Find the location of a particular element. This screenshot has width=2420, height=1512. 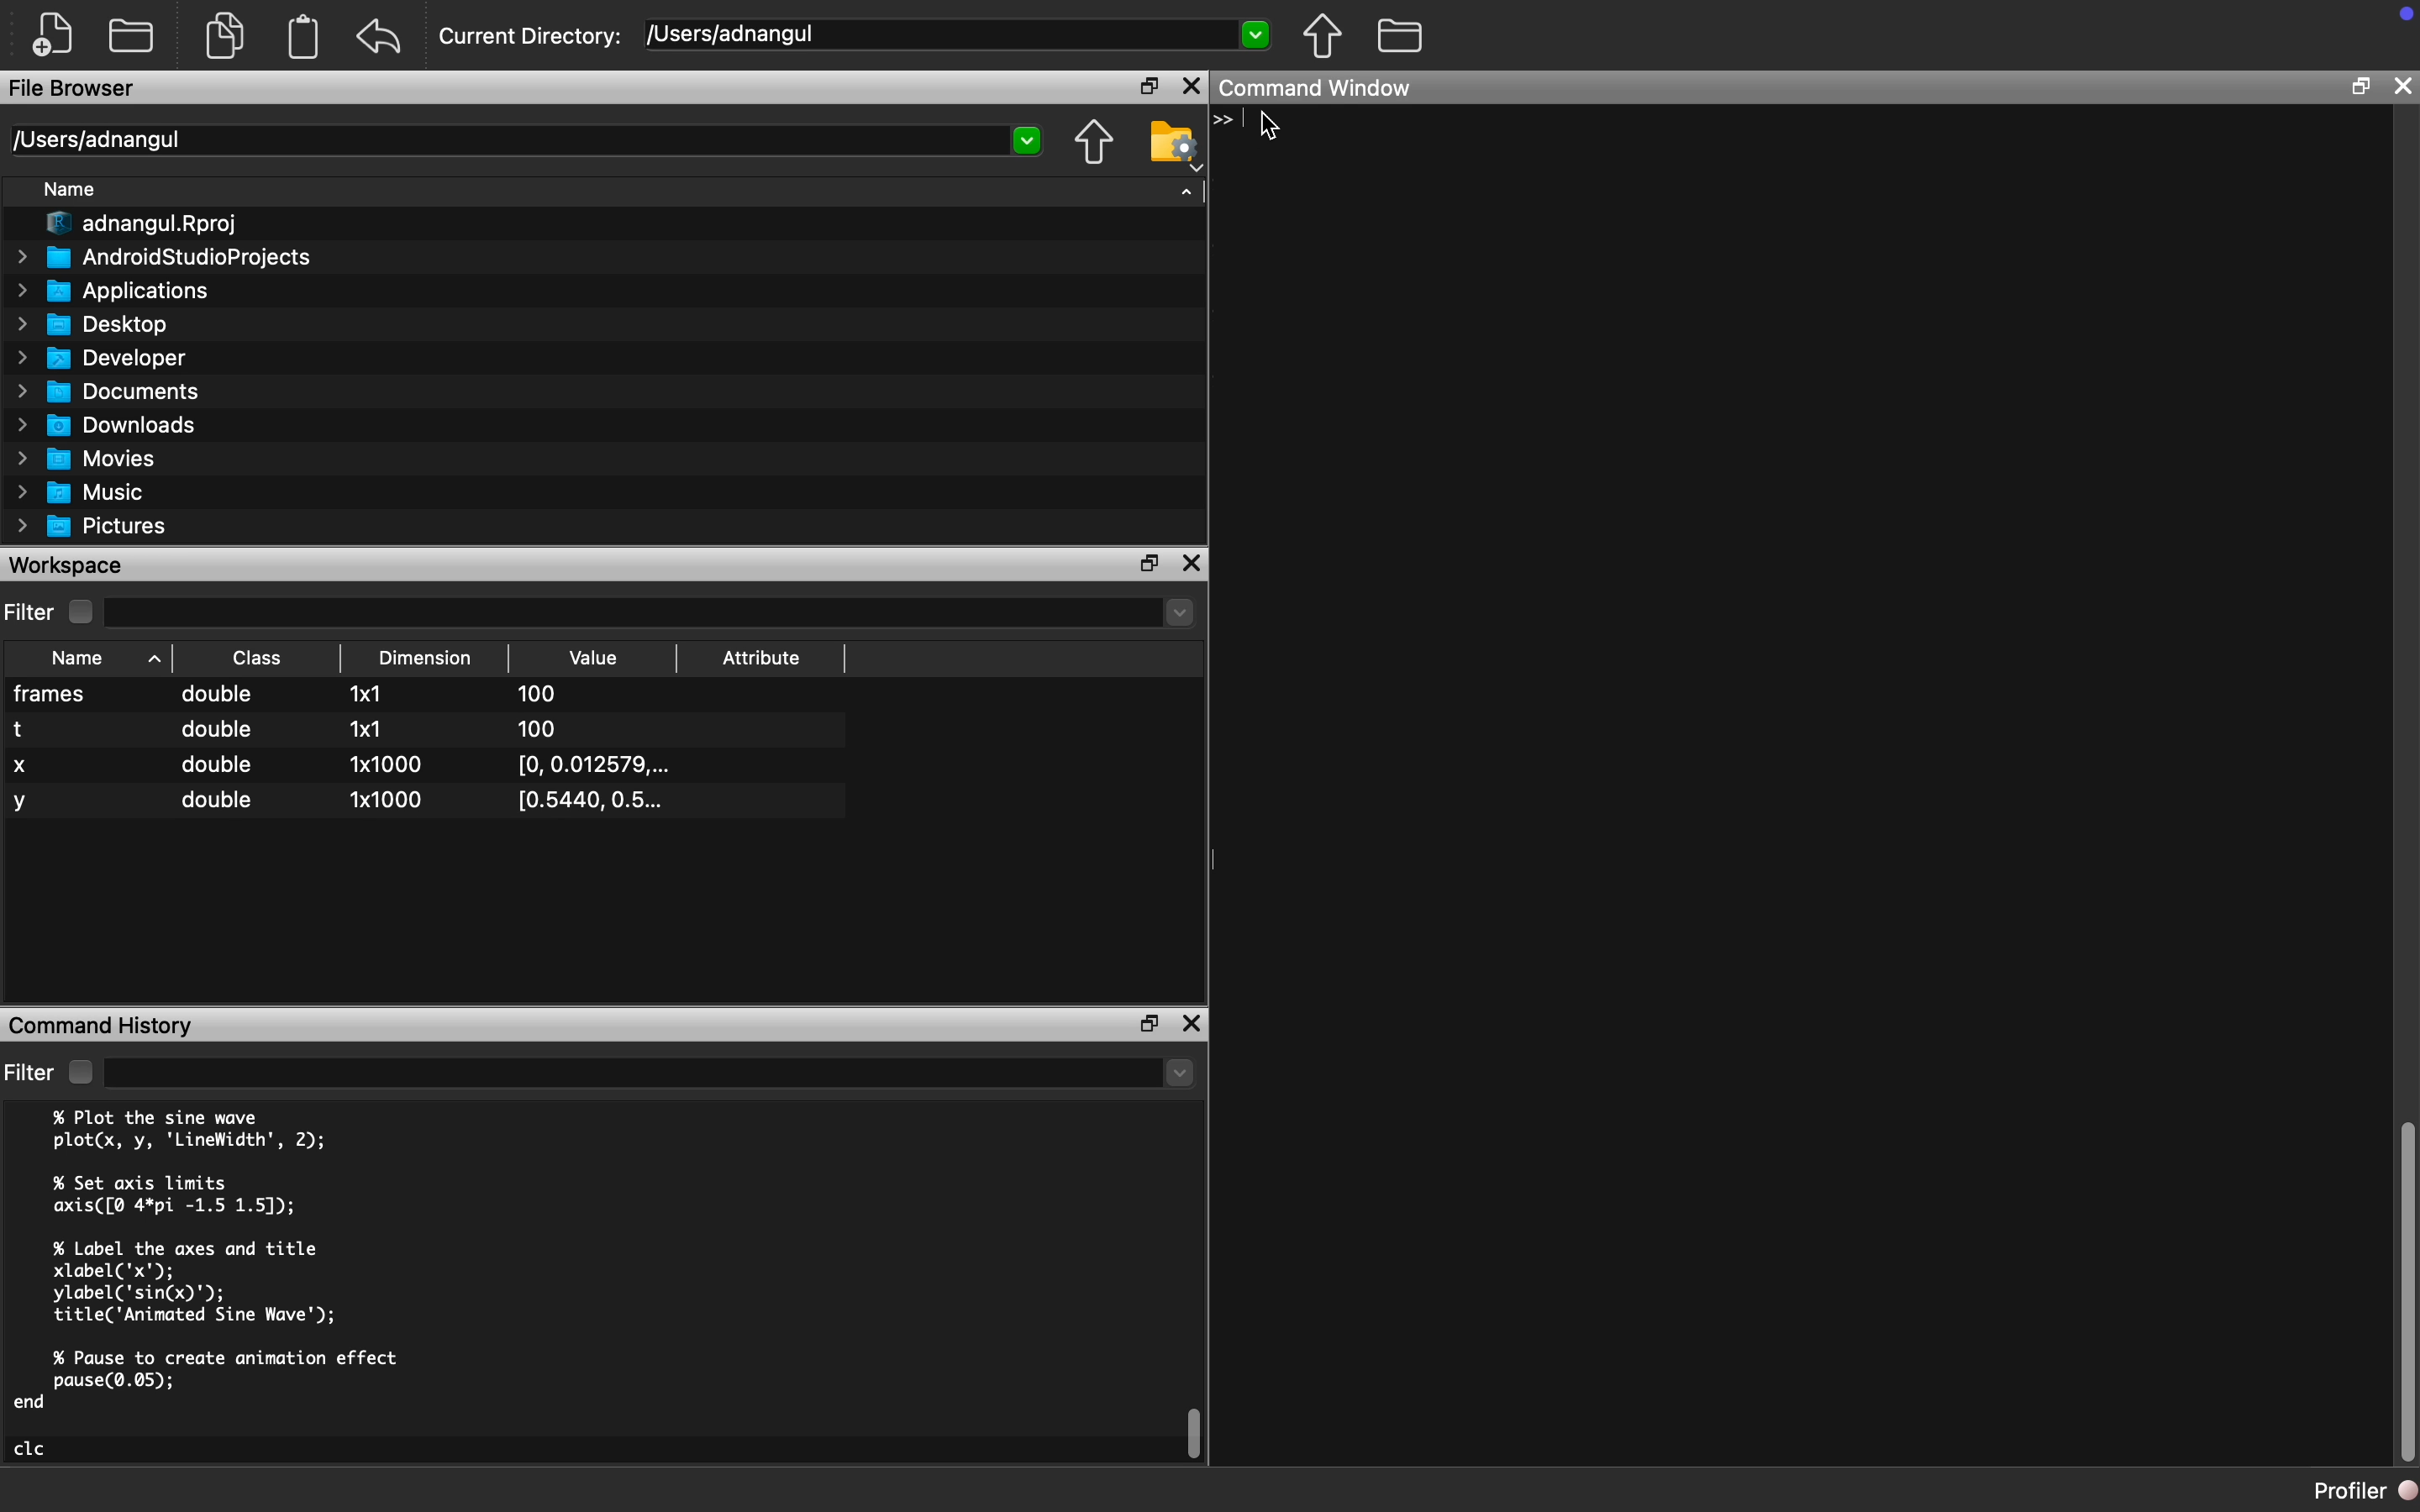

Restore Down is located at coordinates (1151, 1026).